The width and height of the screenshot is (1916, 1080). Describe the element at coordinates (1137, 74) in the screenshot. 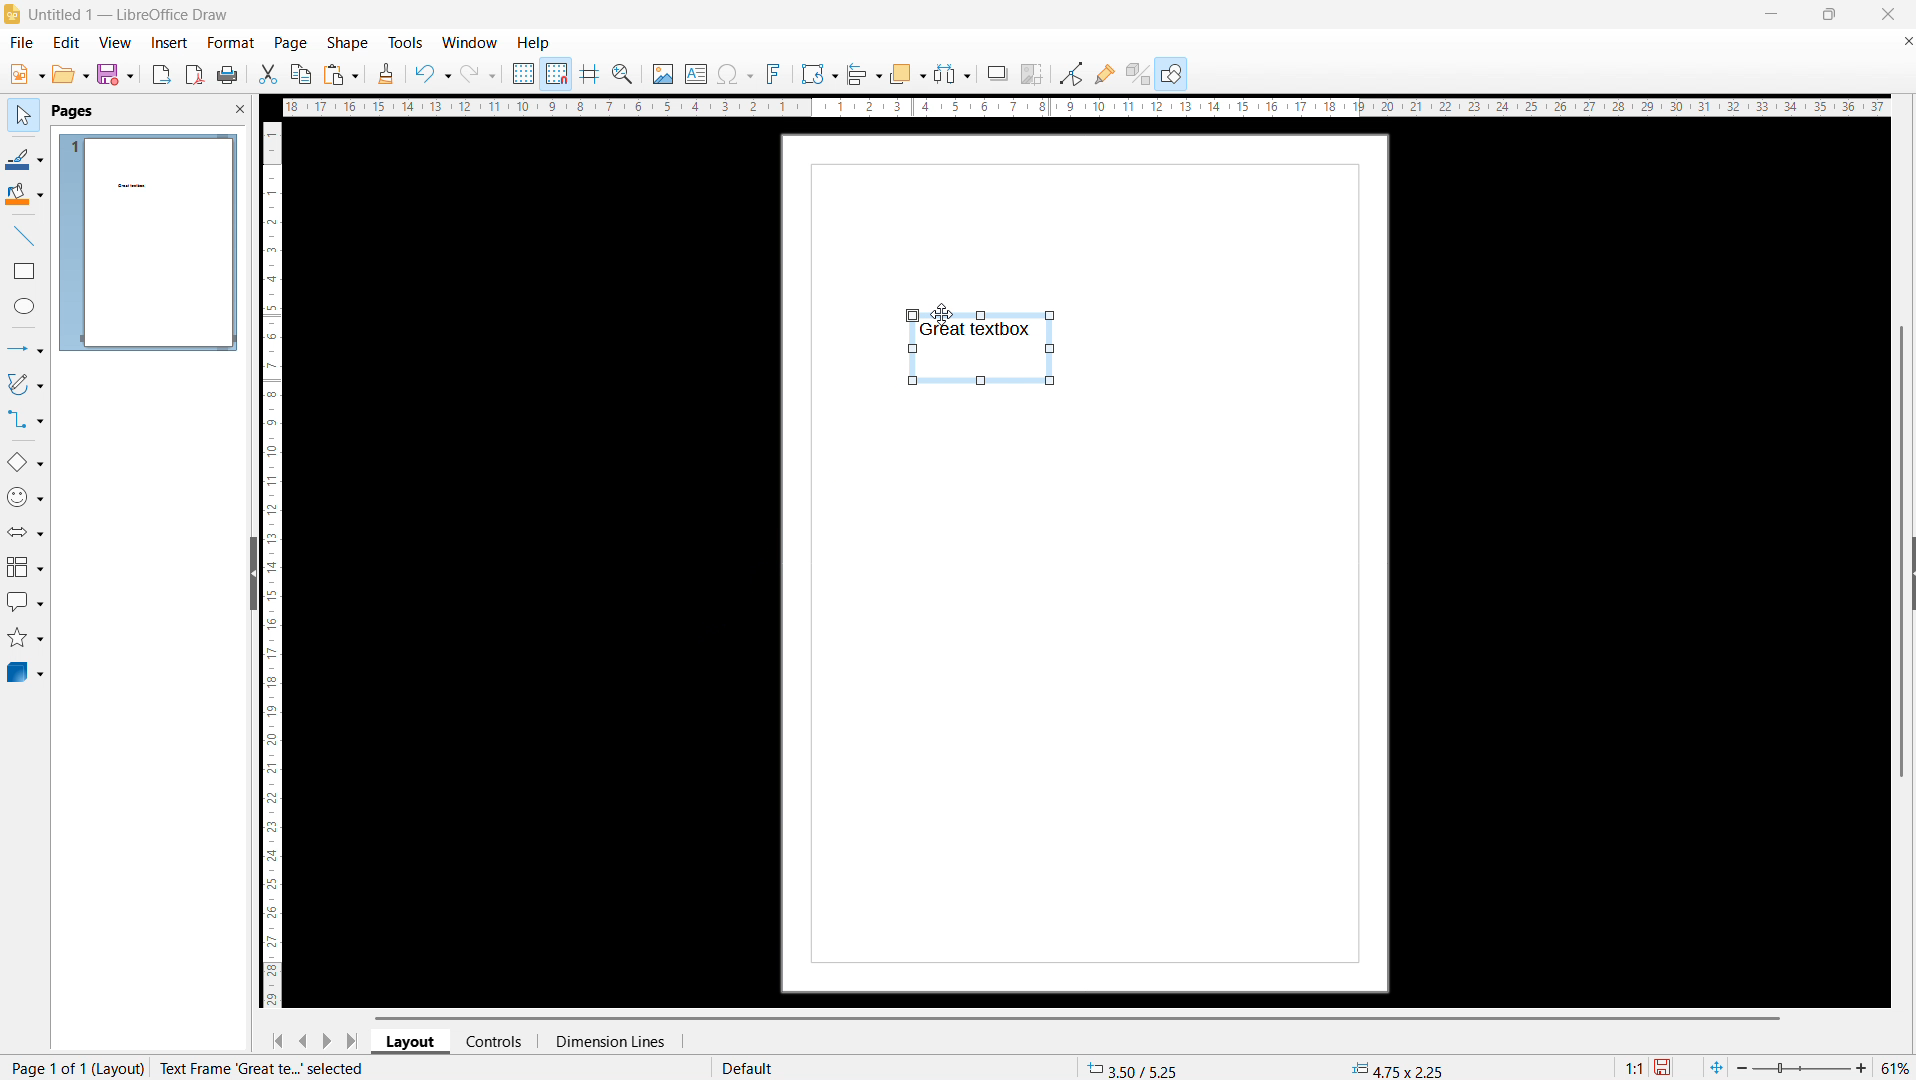

I see `toggle extrusion` at that location.